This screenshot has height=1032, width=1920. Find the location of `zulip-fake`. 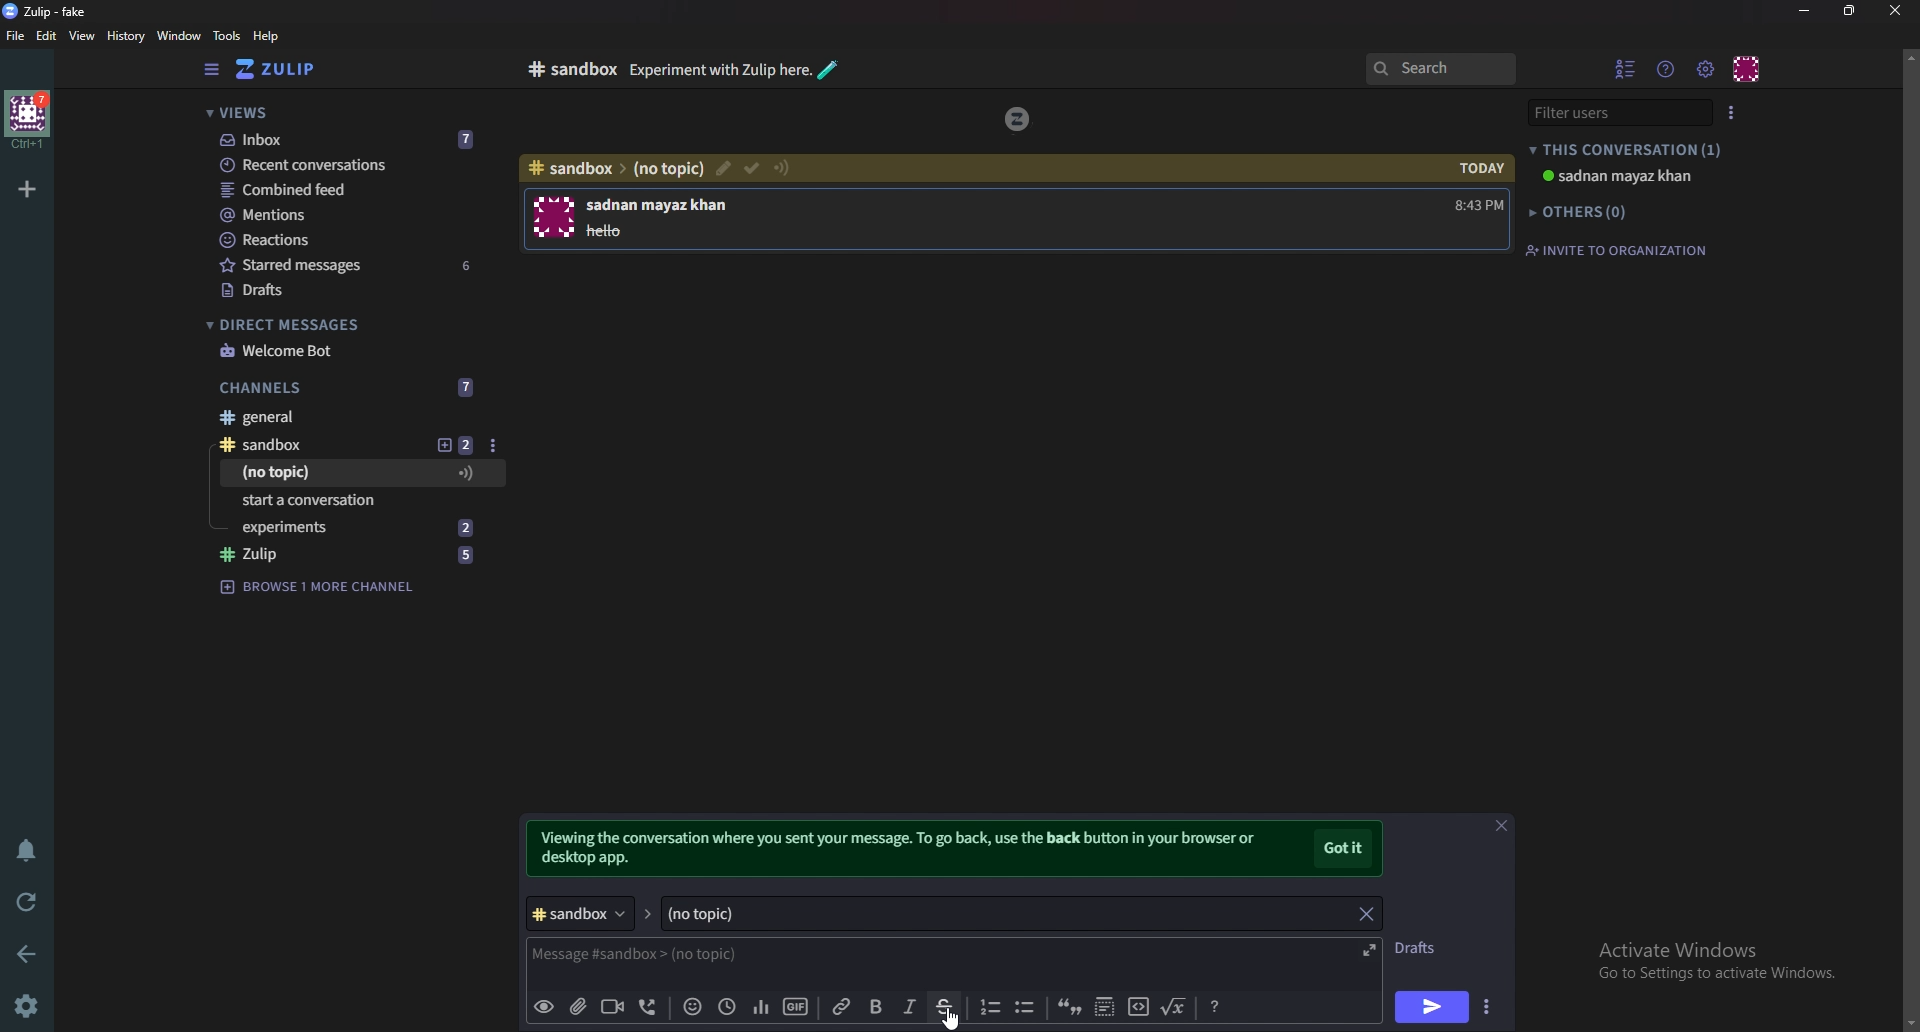

zulip-fake is located at coordinates (52, 11).